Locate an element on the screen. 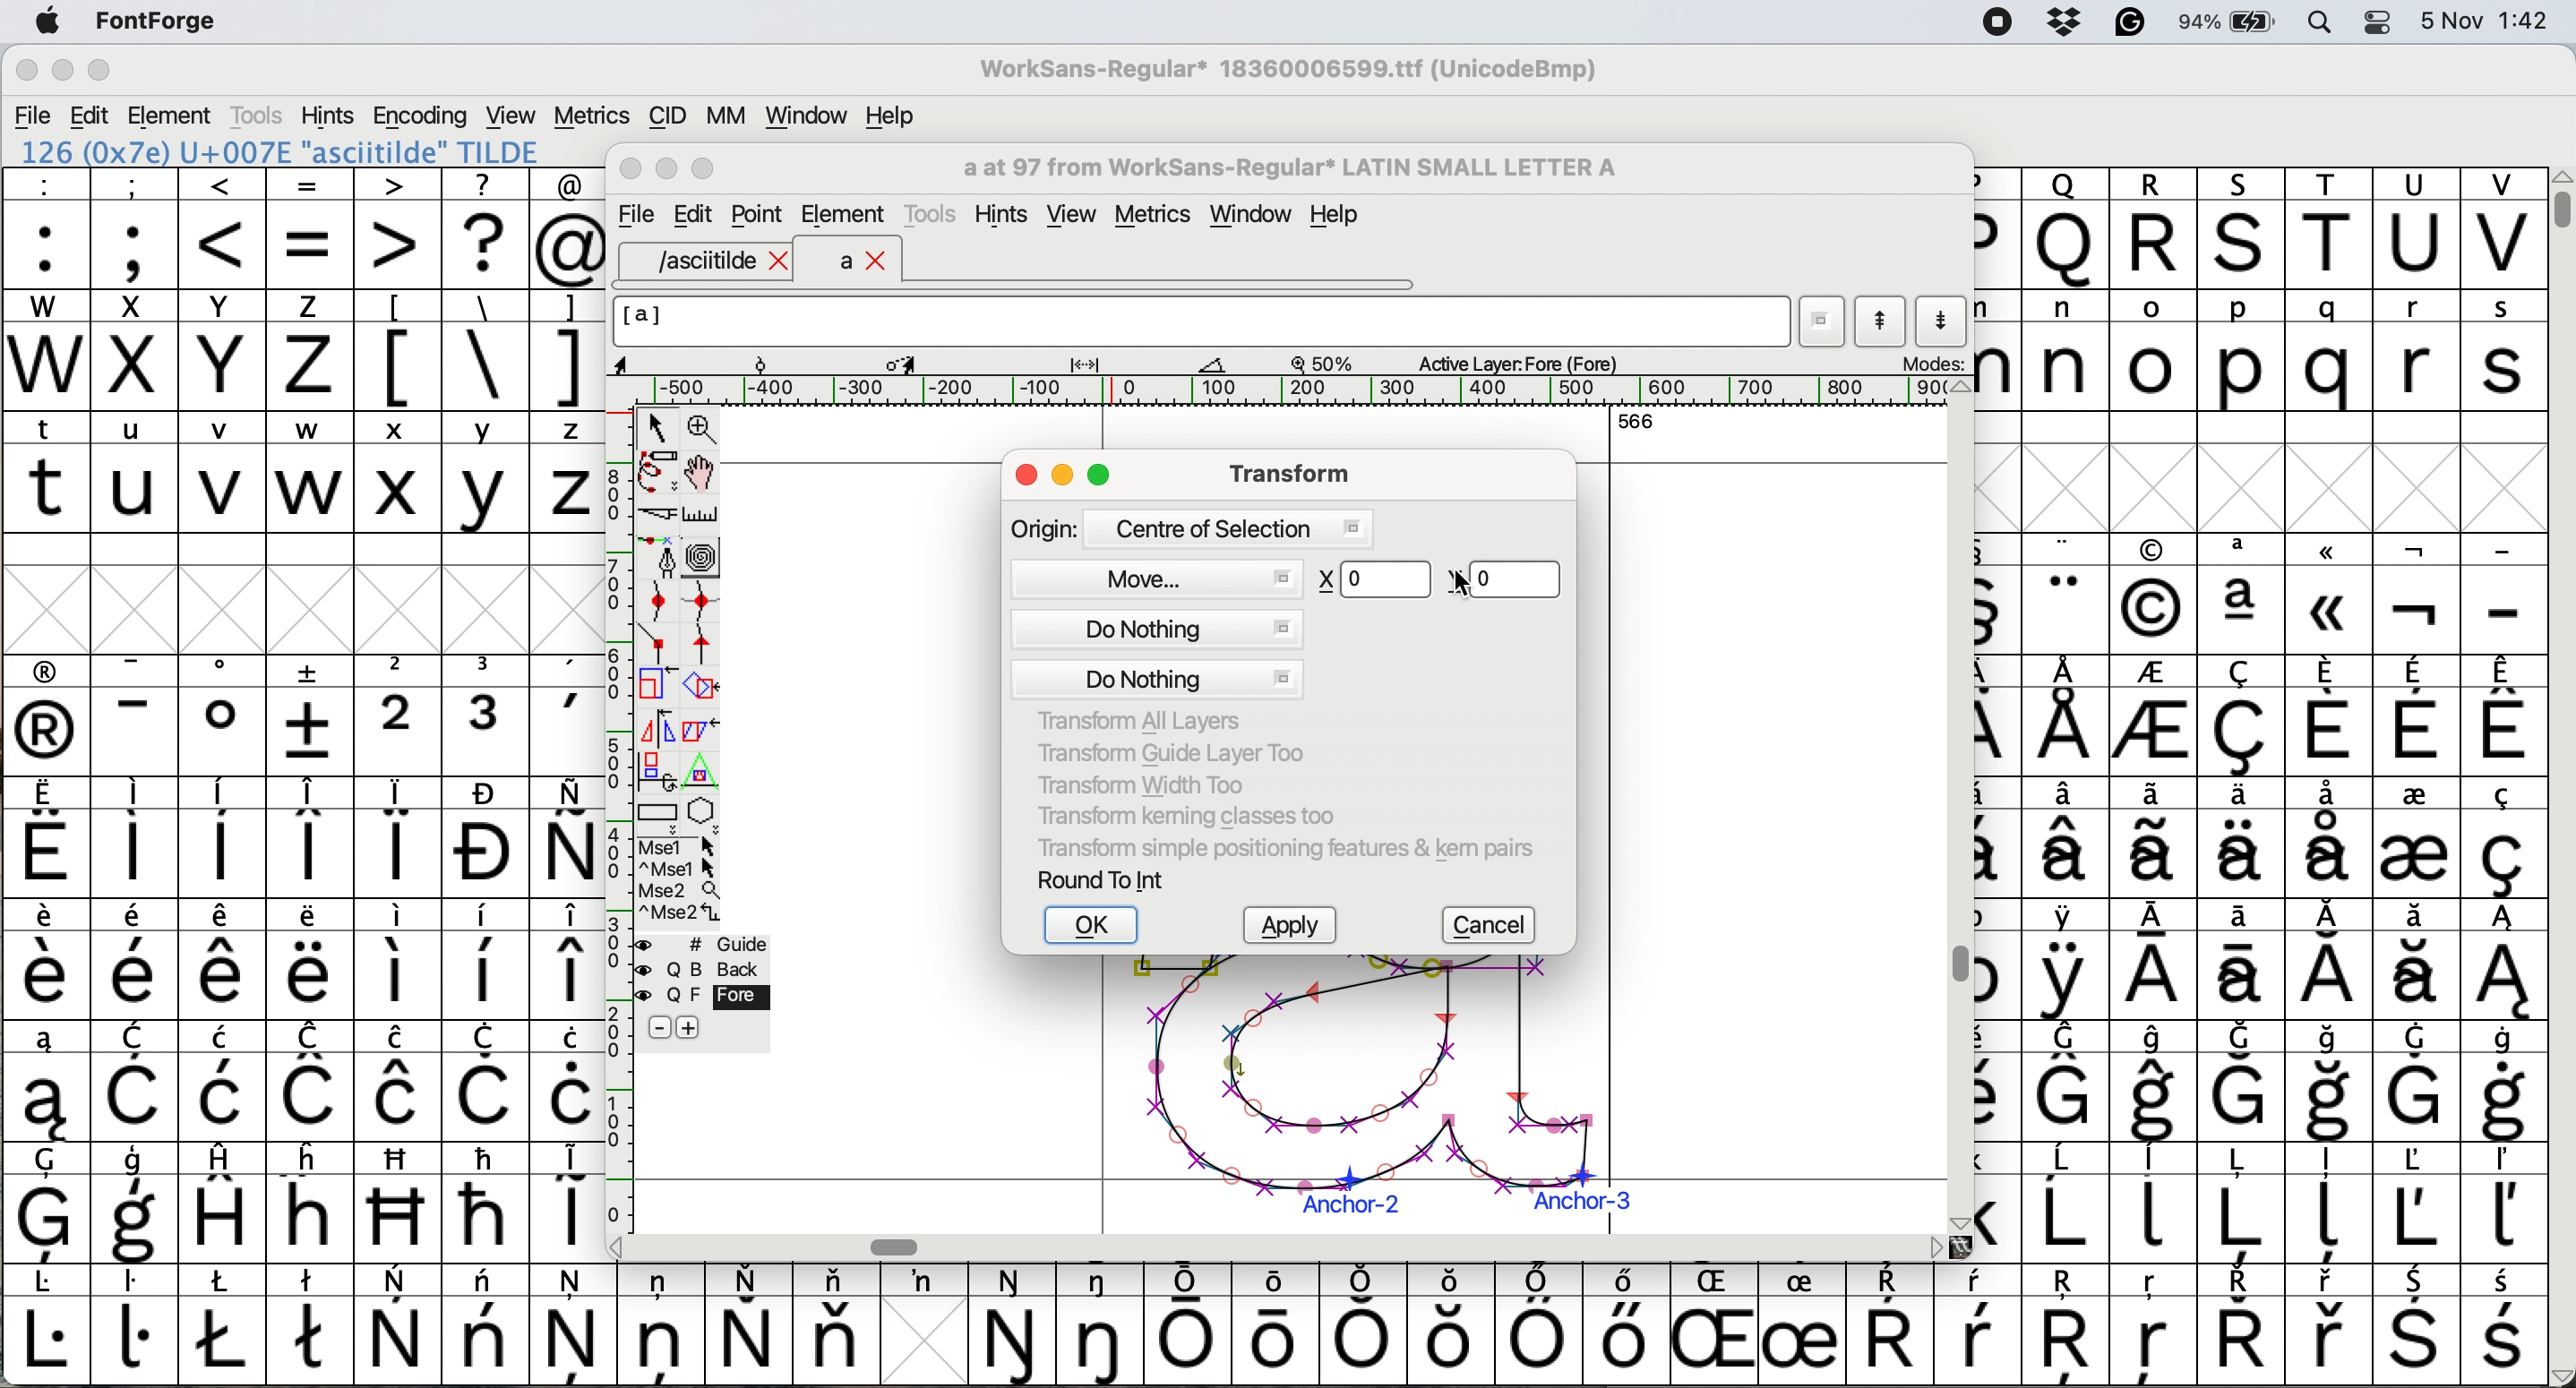 Image resolution: width=2576 pixels, height=1388 pixels. symbol is located at coordinates (1368, 1323).